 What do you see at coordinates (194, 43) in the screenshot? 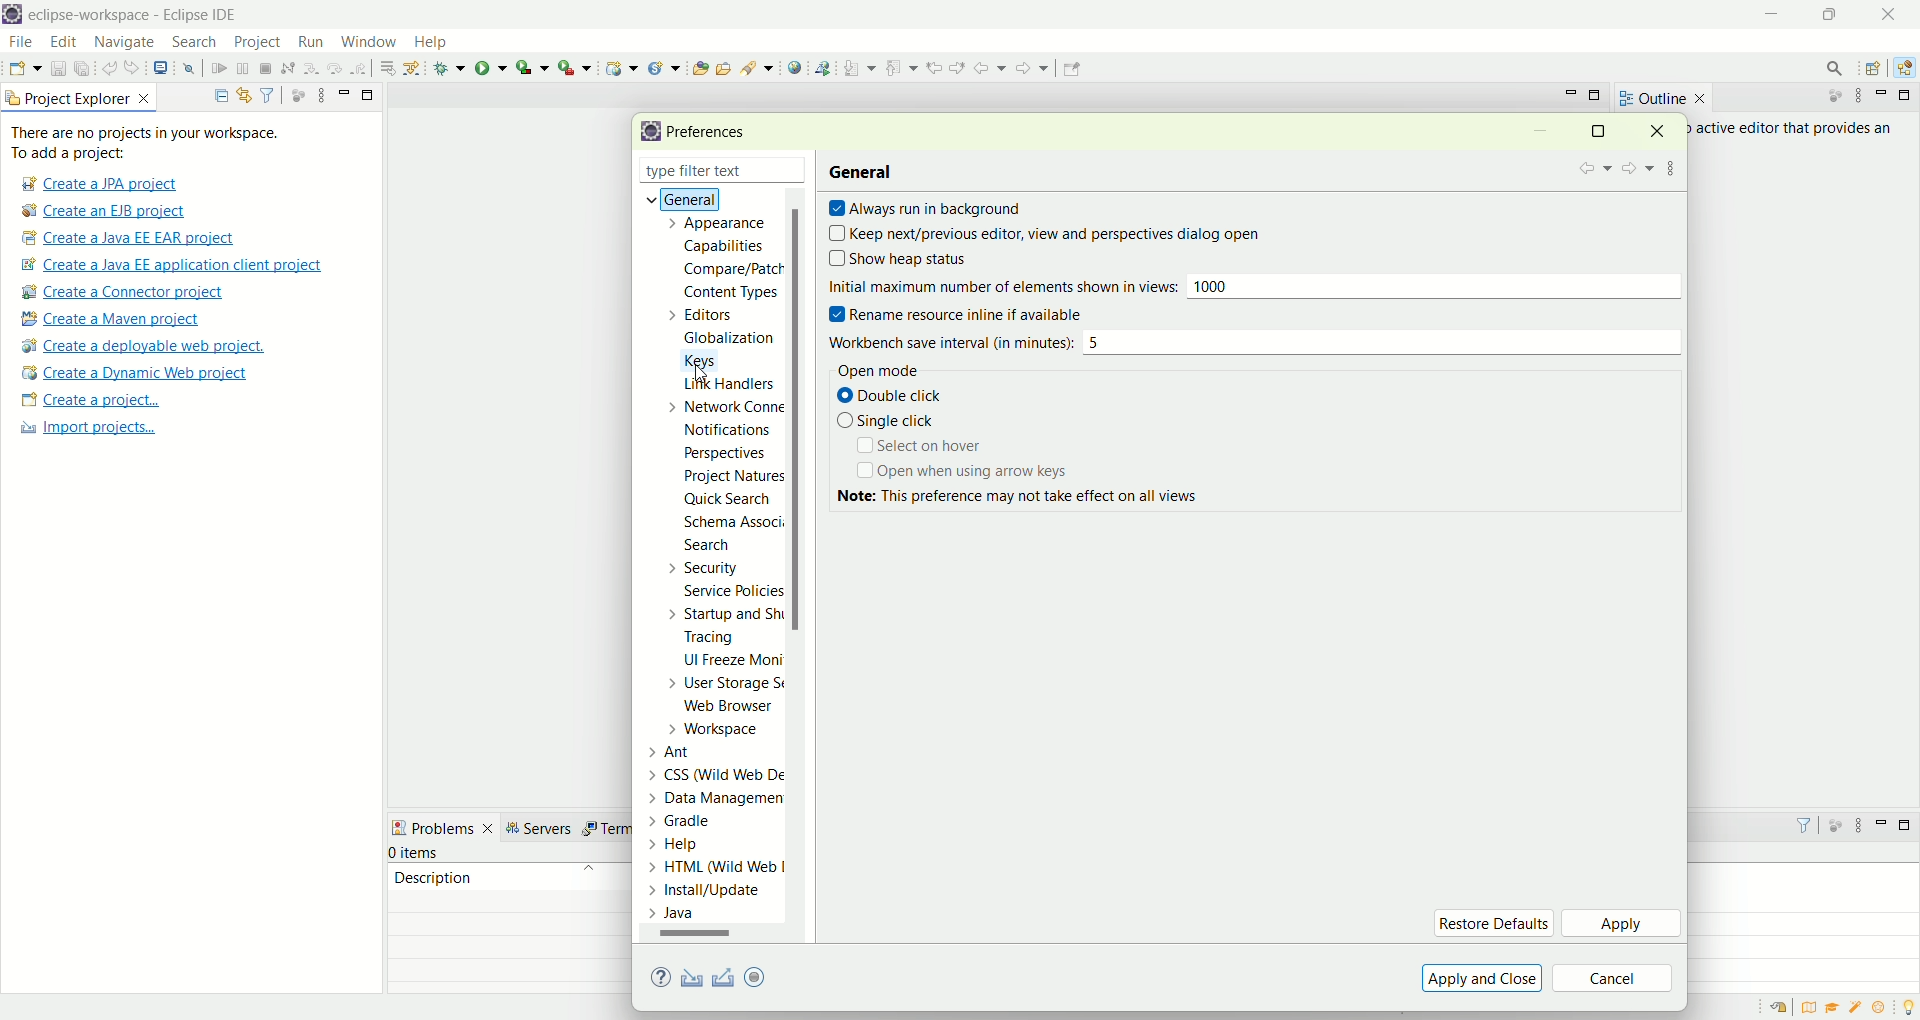
I see `search` at bounding box center [194, 43].